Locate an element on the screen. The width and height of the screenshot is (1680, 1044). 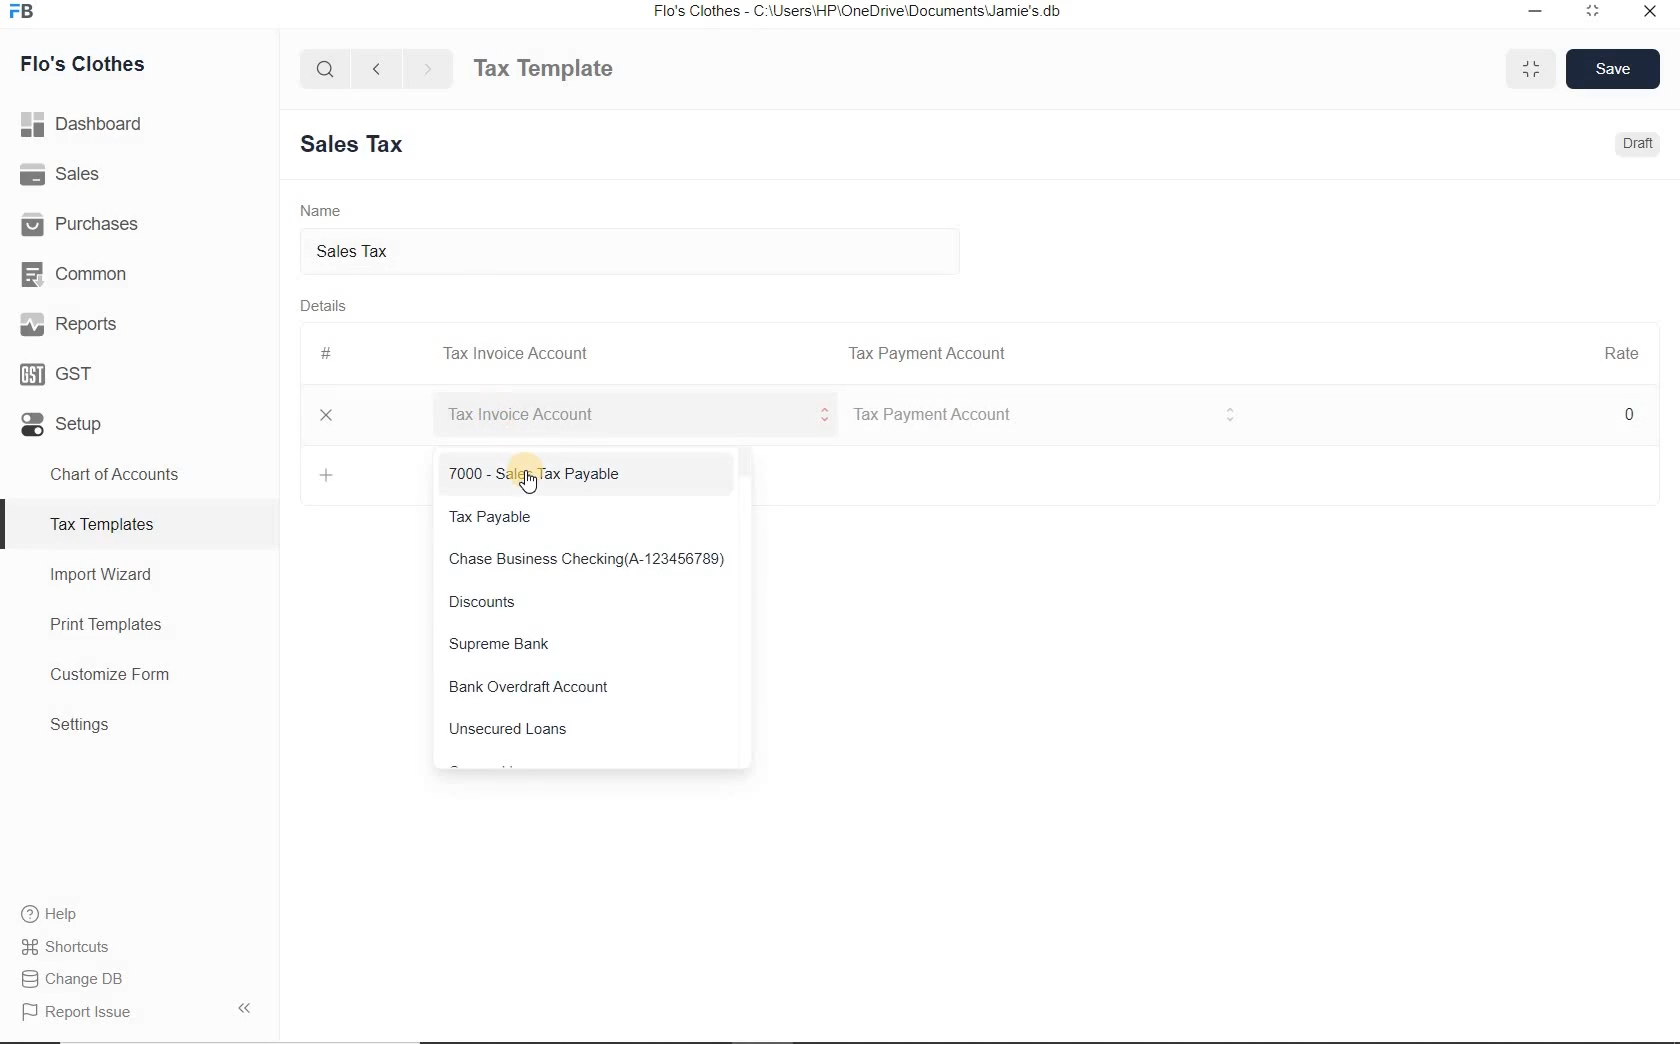
Print Templates is located at coordinates (140, 624).